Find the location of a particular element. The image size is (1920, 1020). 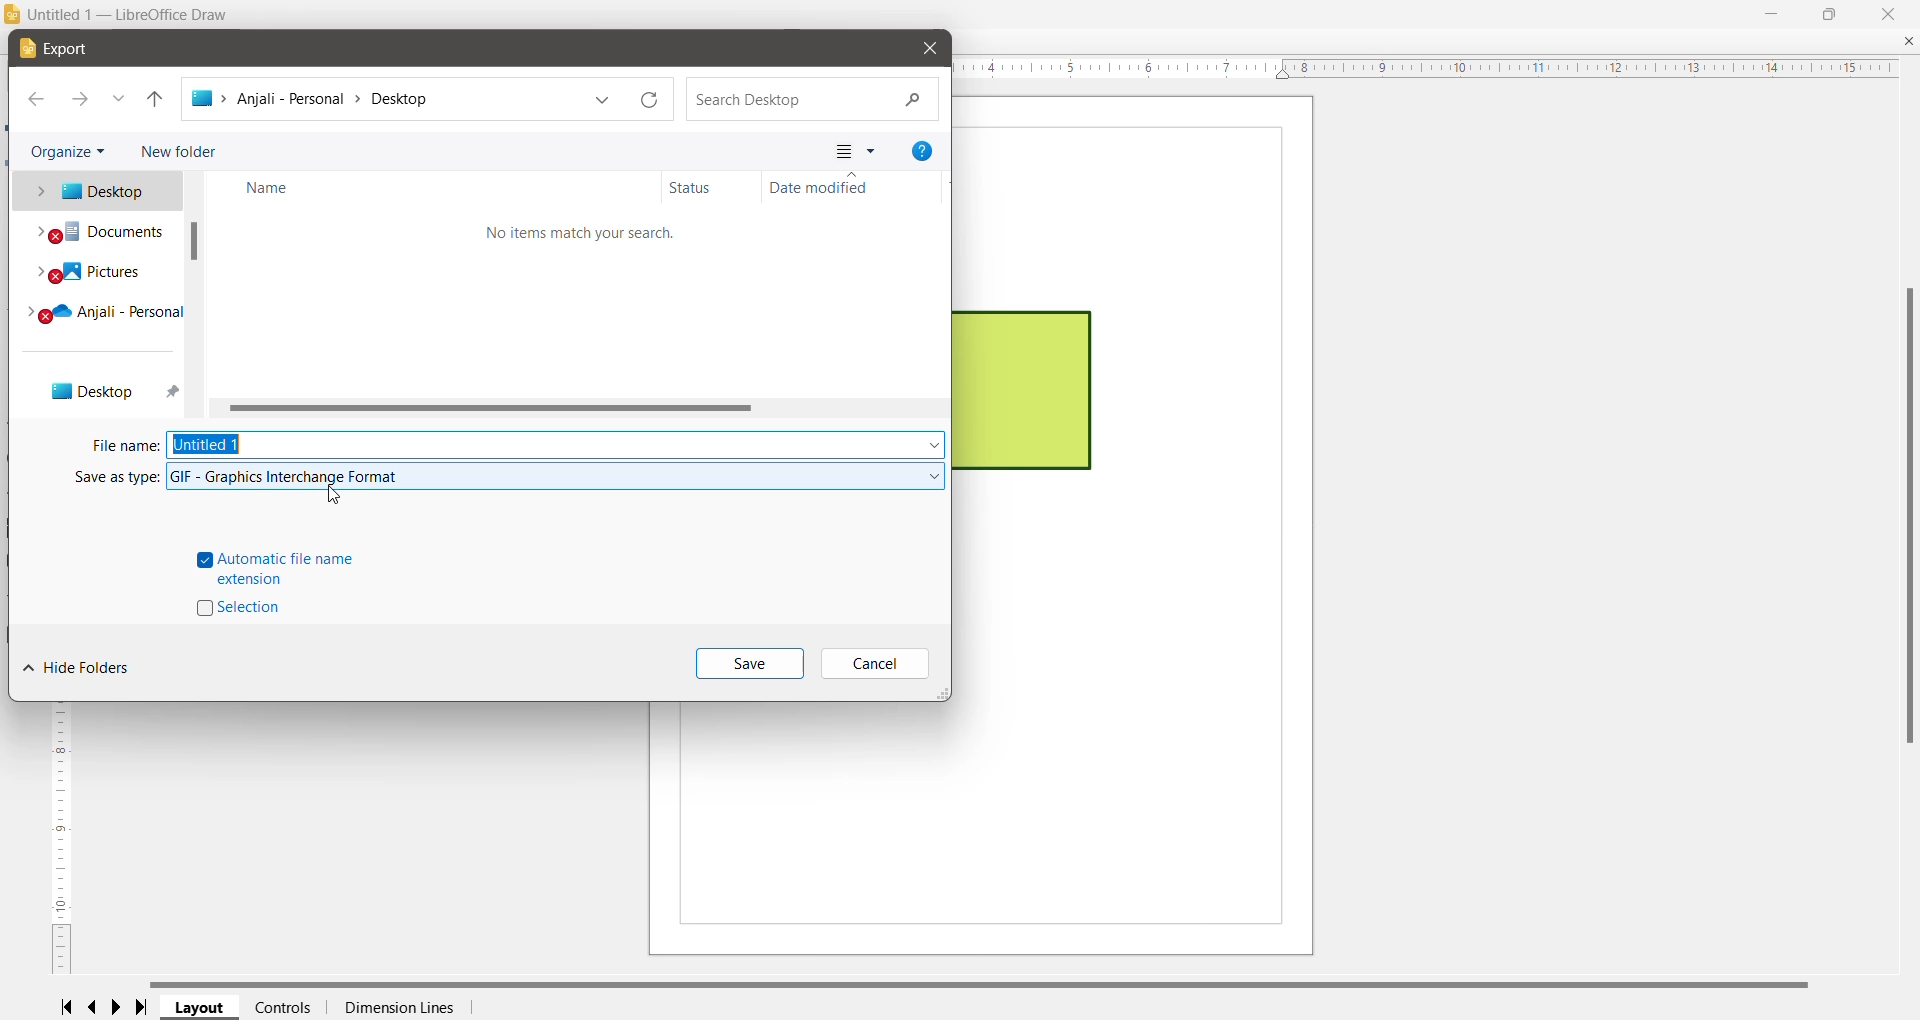

Scroll to next page is located at coordinates (121, 1007).